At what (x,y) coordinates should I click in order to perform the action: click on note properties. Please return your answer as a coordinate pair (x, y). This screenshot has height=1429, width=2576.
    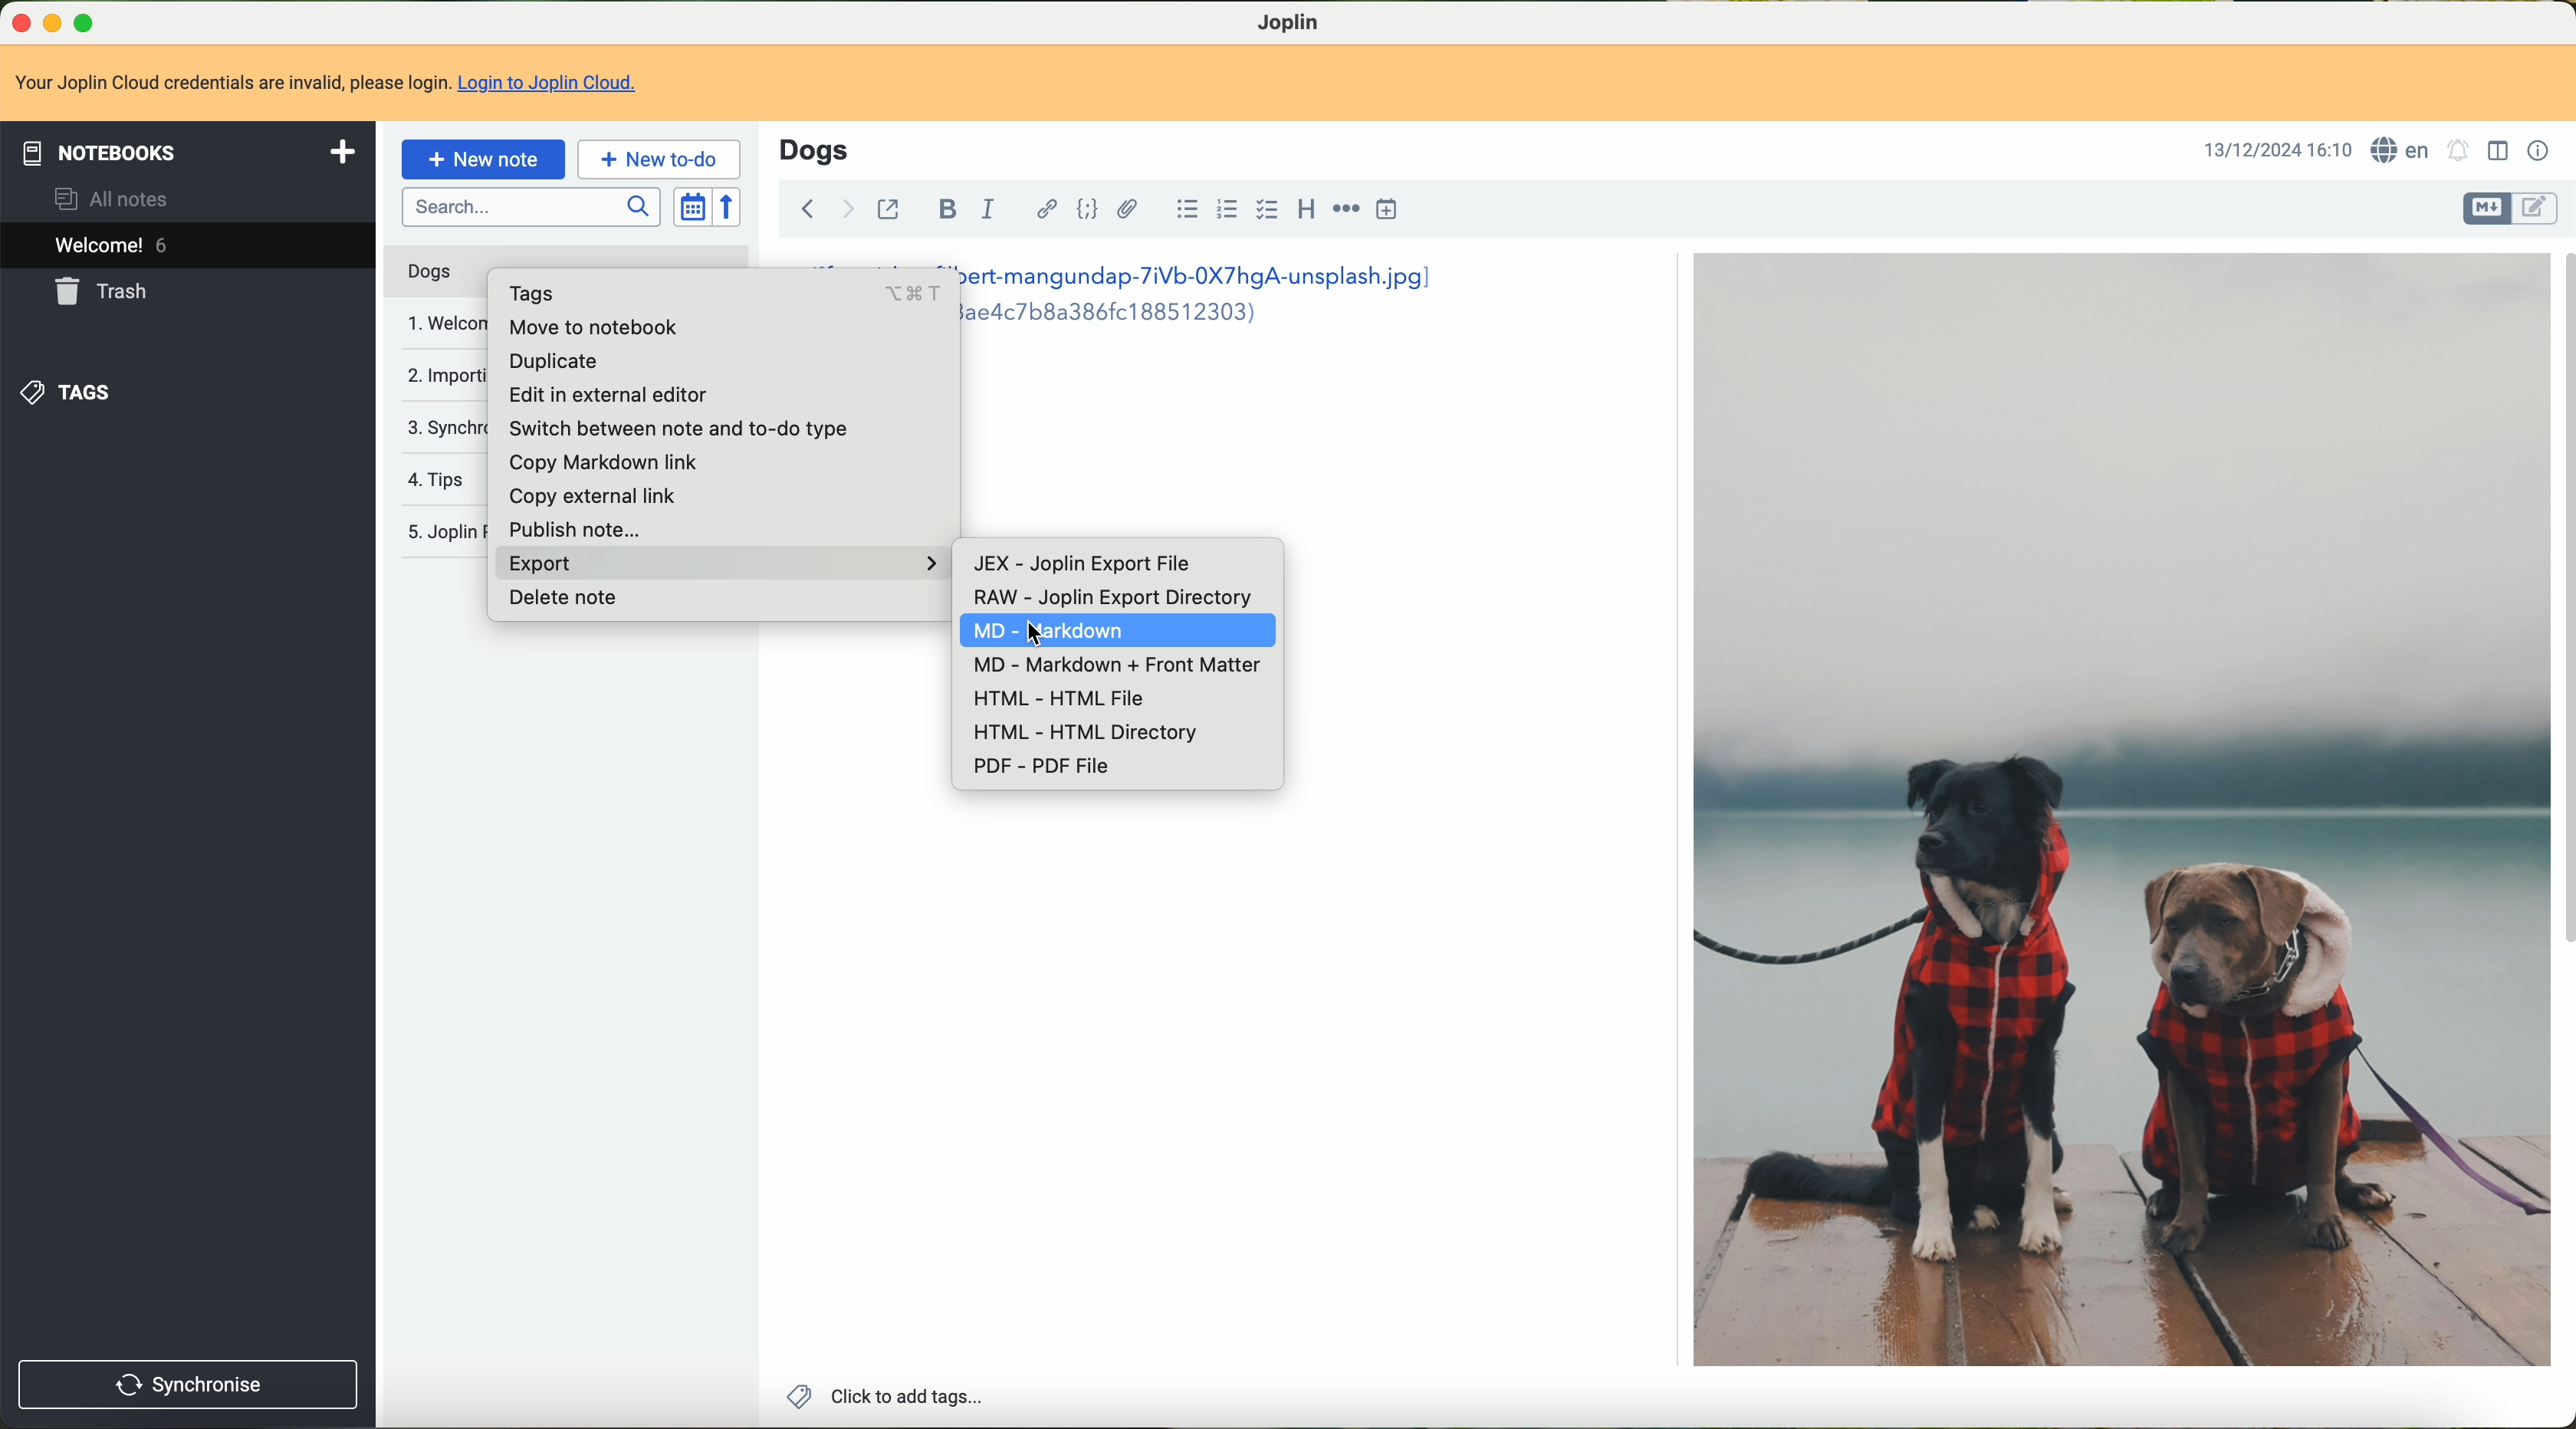
    Looking at the image, I should click on (2537, 150).